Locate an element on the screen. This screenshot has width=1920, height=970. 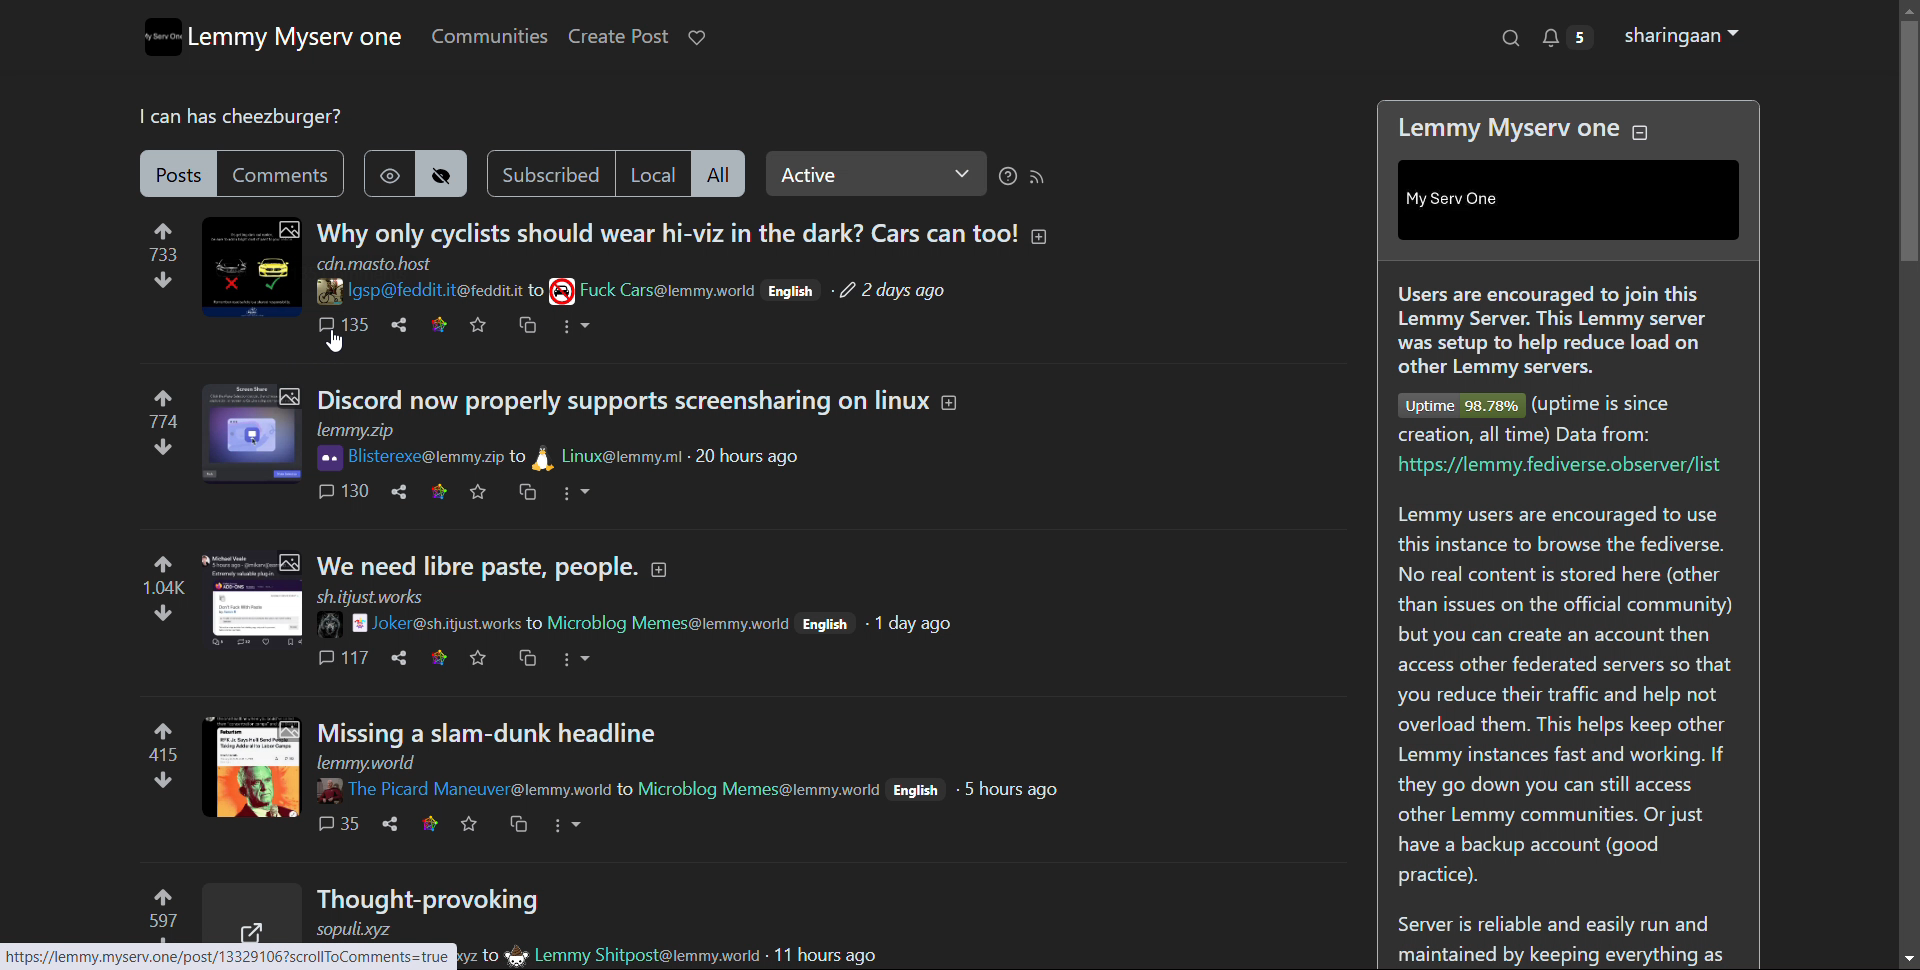
favorites is located at coordinates (480, 657).